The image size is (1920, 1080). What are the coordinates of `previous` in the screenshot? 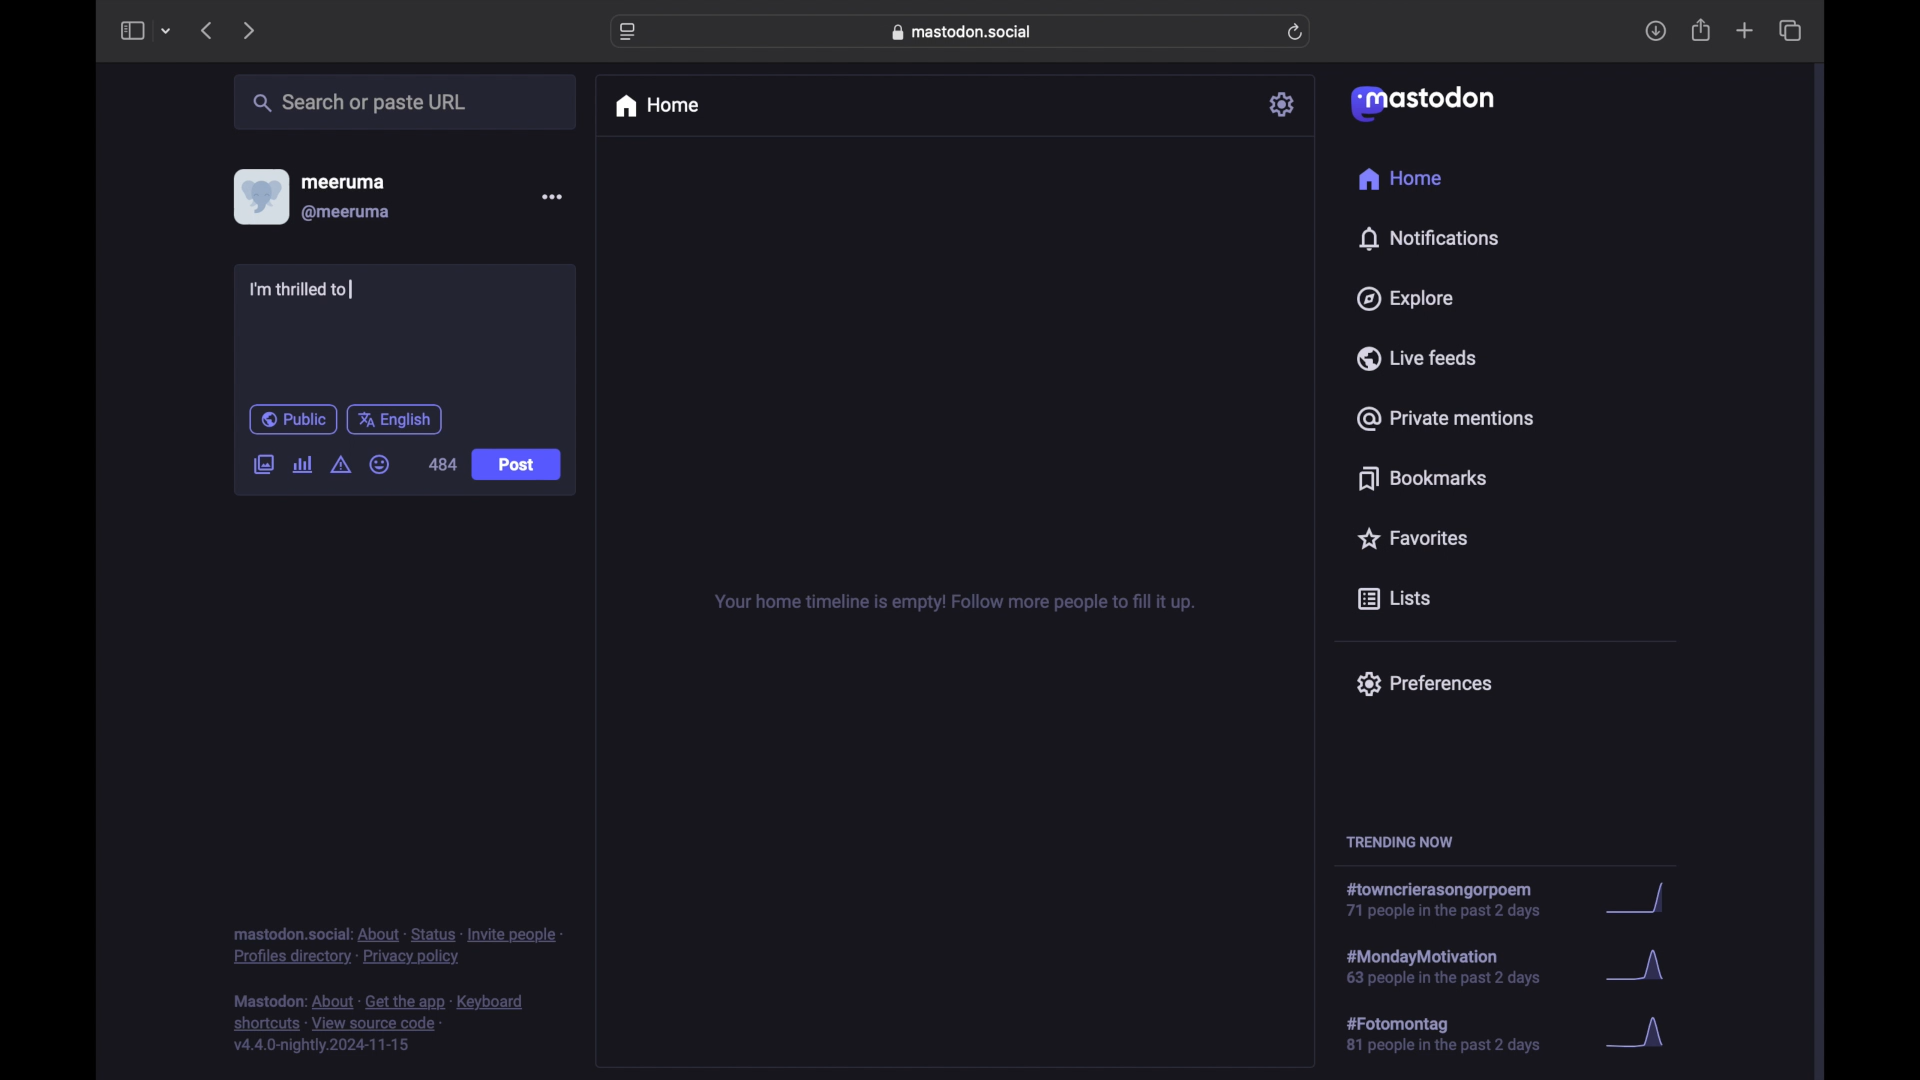 It's located at (206, 30).